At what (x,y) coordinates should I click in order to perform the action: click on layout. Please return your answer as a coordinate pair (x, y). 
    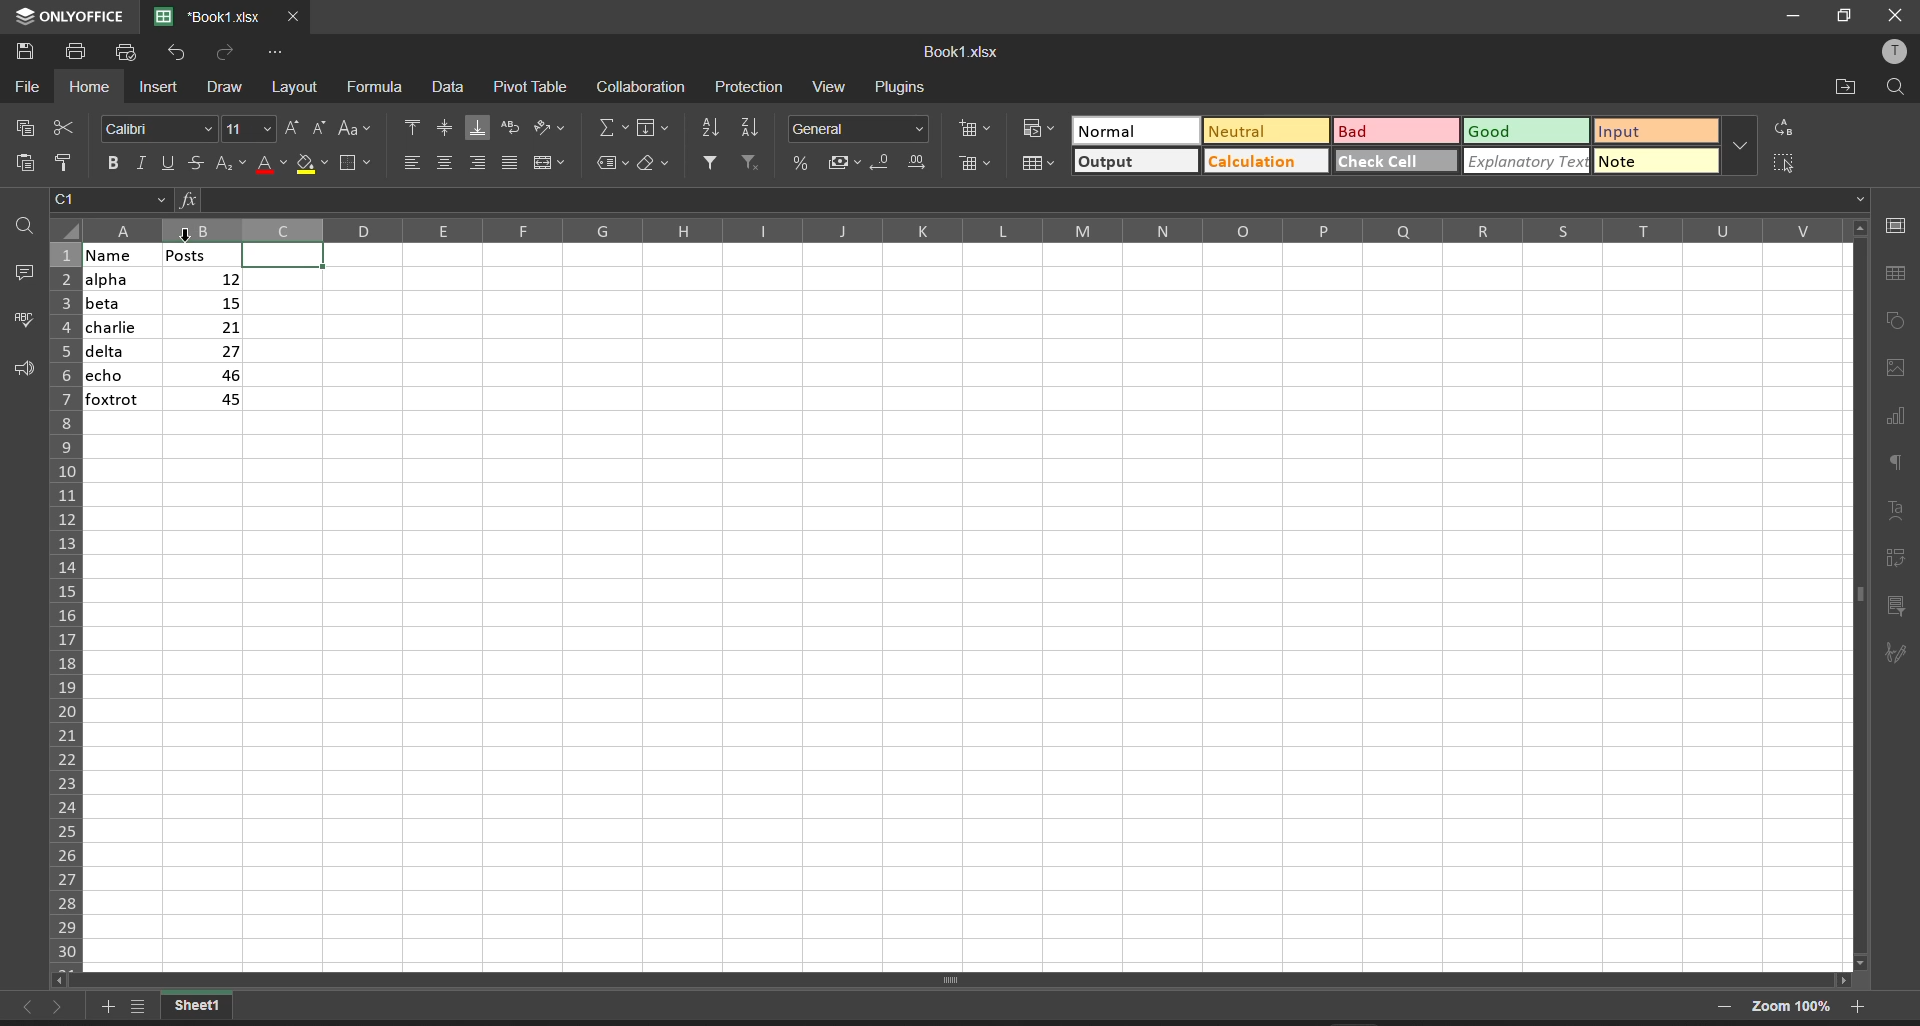
    Looking at the image, I should click on (298, 89).